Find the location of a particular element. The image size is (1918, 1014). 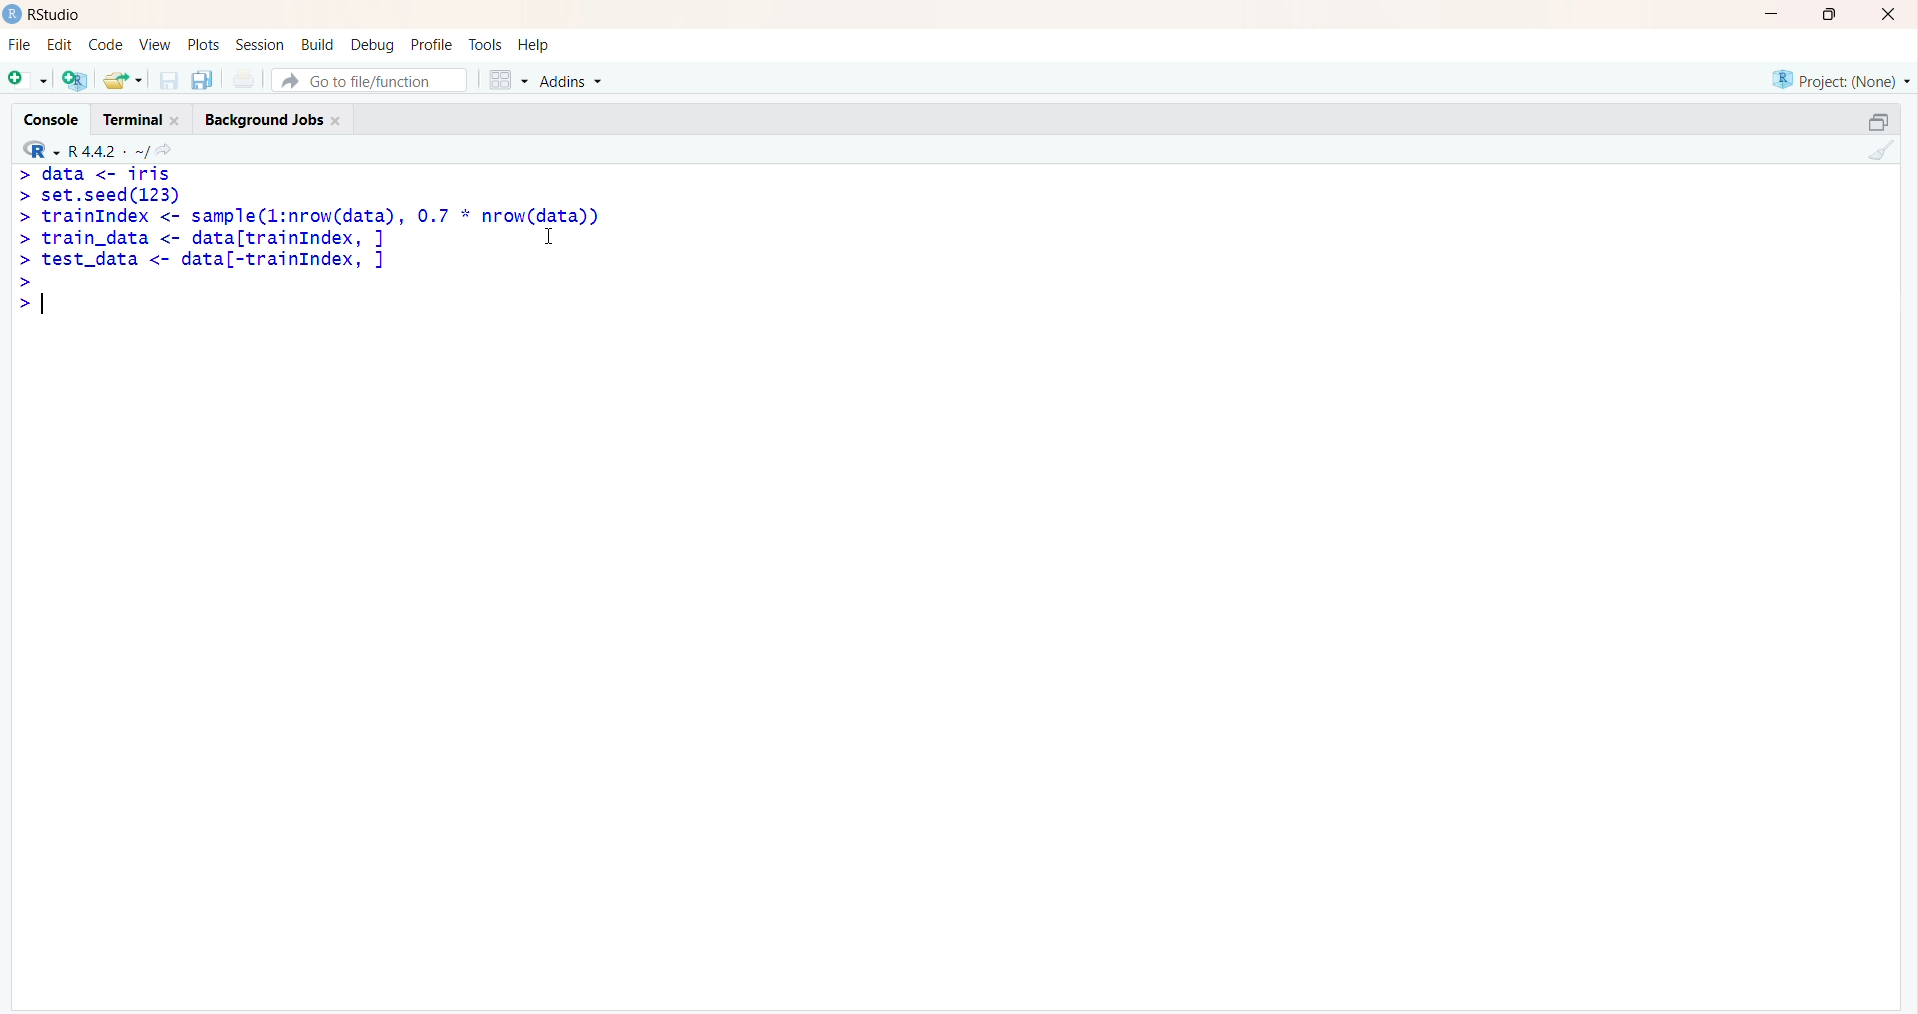

set.seed(ls3)
trainIndex <- sample(l:nrow(data), 0.7 * nrow(data))
train_data <- data[trainIndex, ] I
test_data <- data[-trainIndex, ]

| is located at coordinates (339, 241).